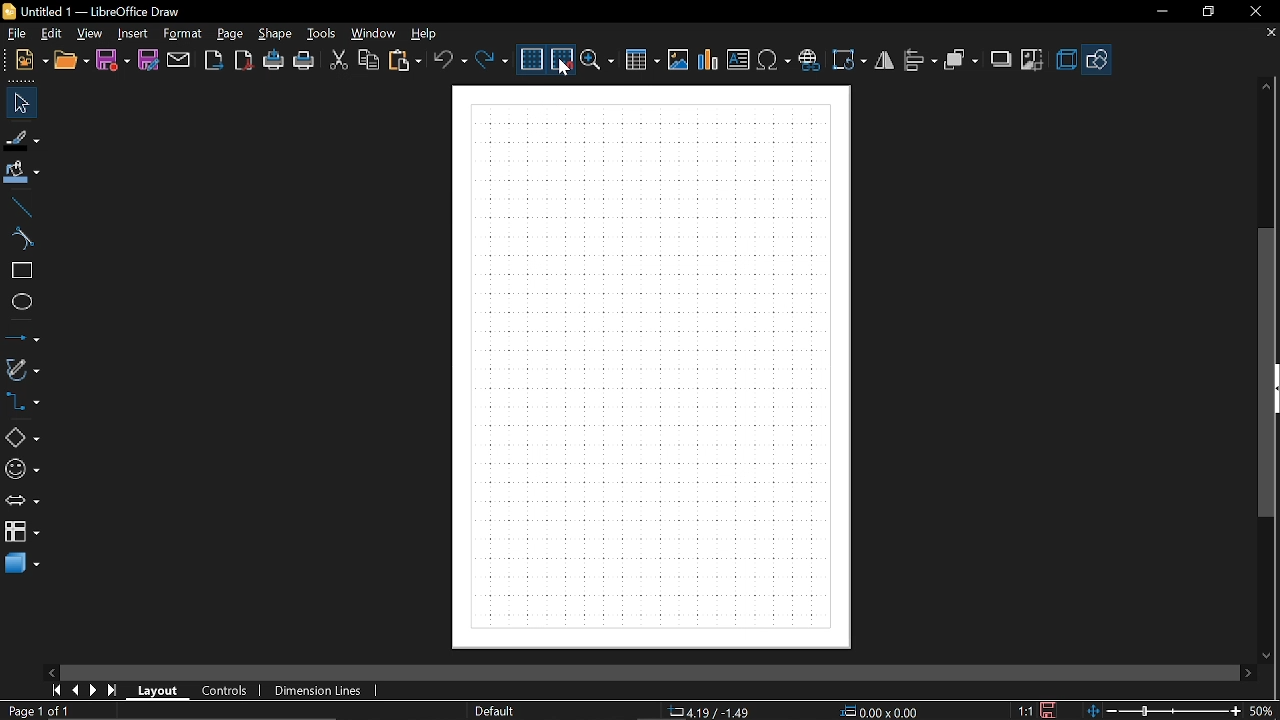  What do you see at coordinates (320, 691) in the screenshot?
I see `dimension lines` at bounding box center [320, 691].